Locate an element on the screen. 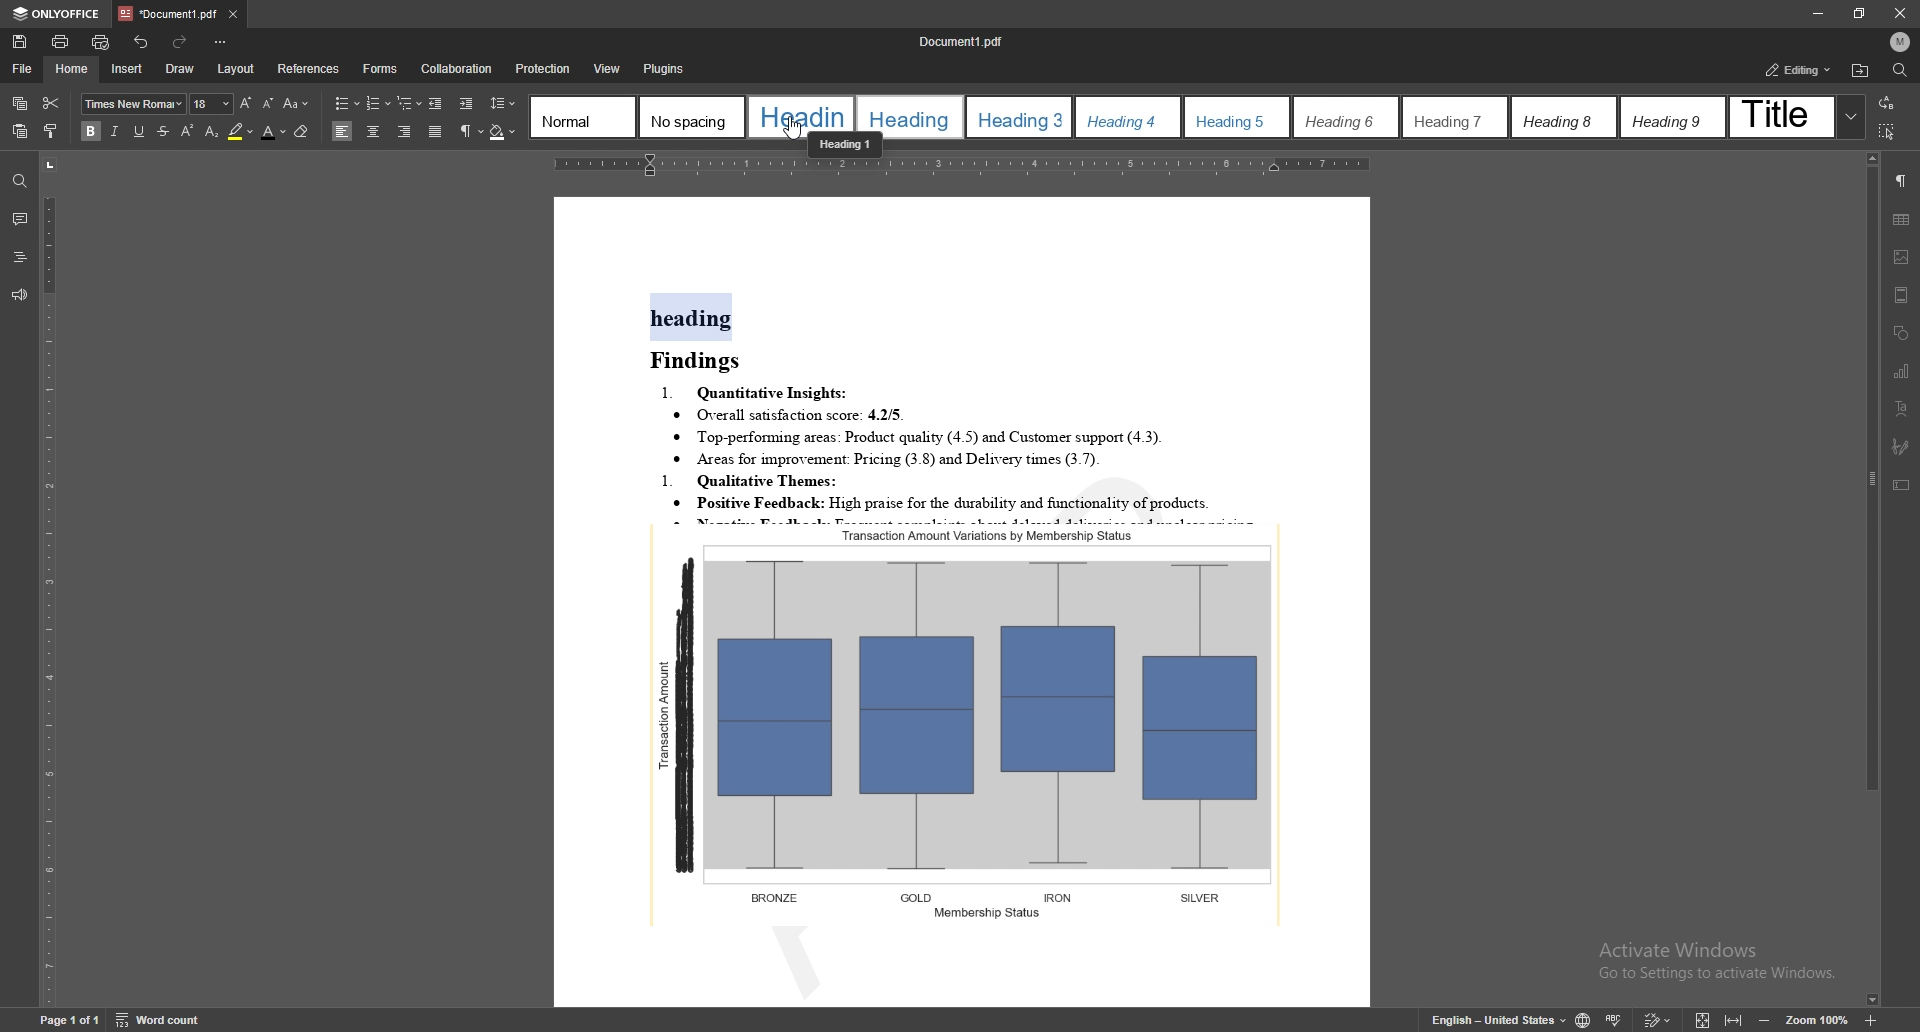  subscript is located at coordinates (212, 132).